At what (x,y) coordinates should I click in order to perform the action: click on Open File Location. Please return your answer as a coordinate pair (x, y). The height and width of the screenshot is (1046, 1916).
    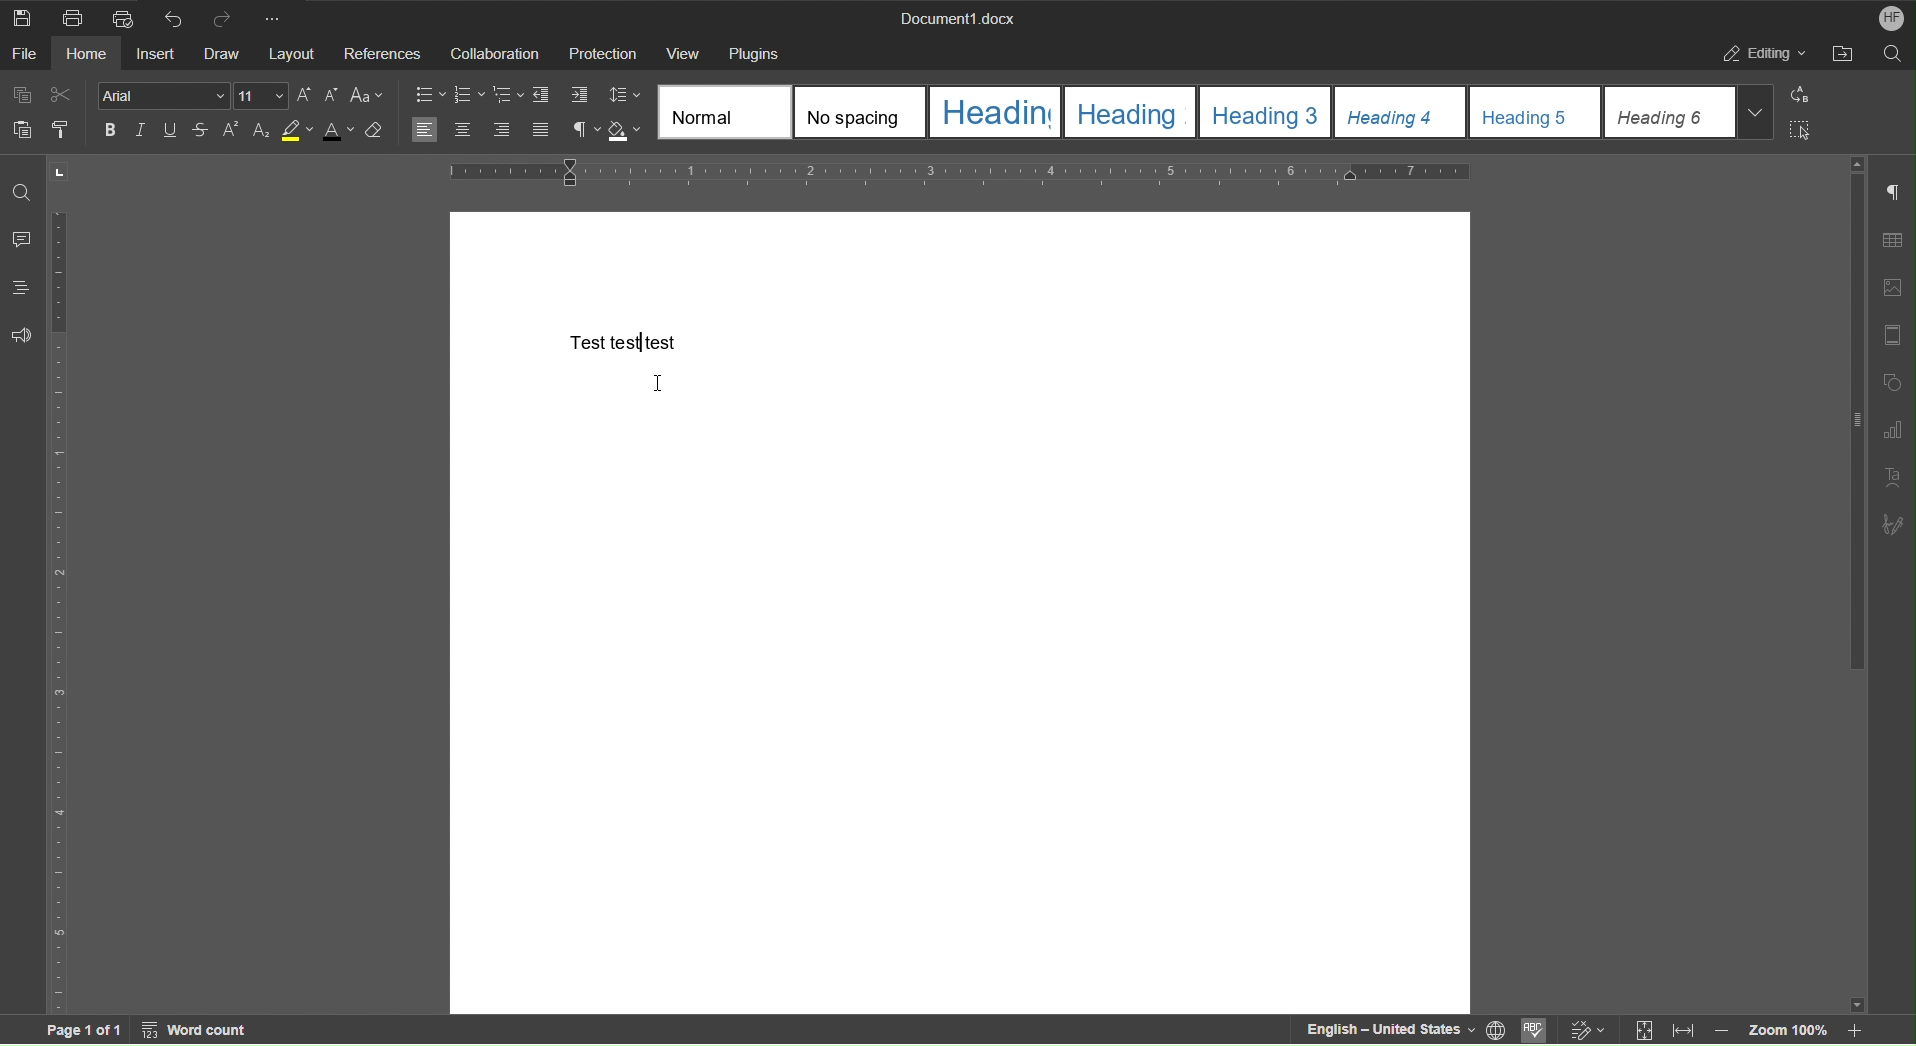
    Looking at the image, I should click on (1841, 53).